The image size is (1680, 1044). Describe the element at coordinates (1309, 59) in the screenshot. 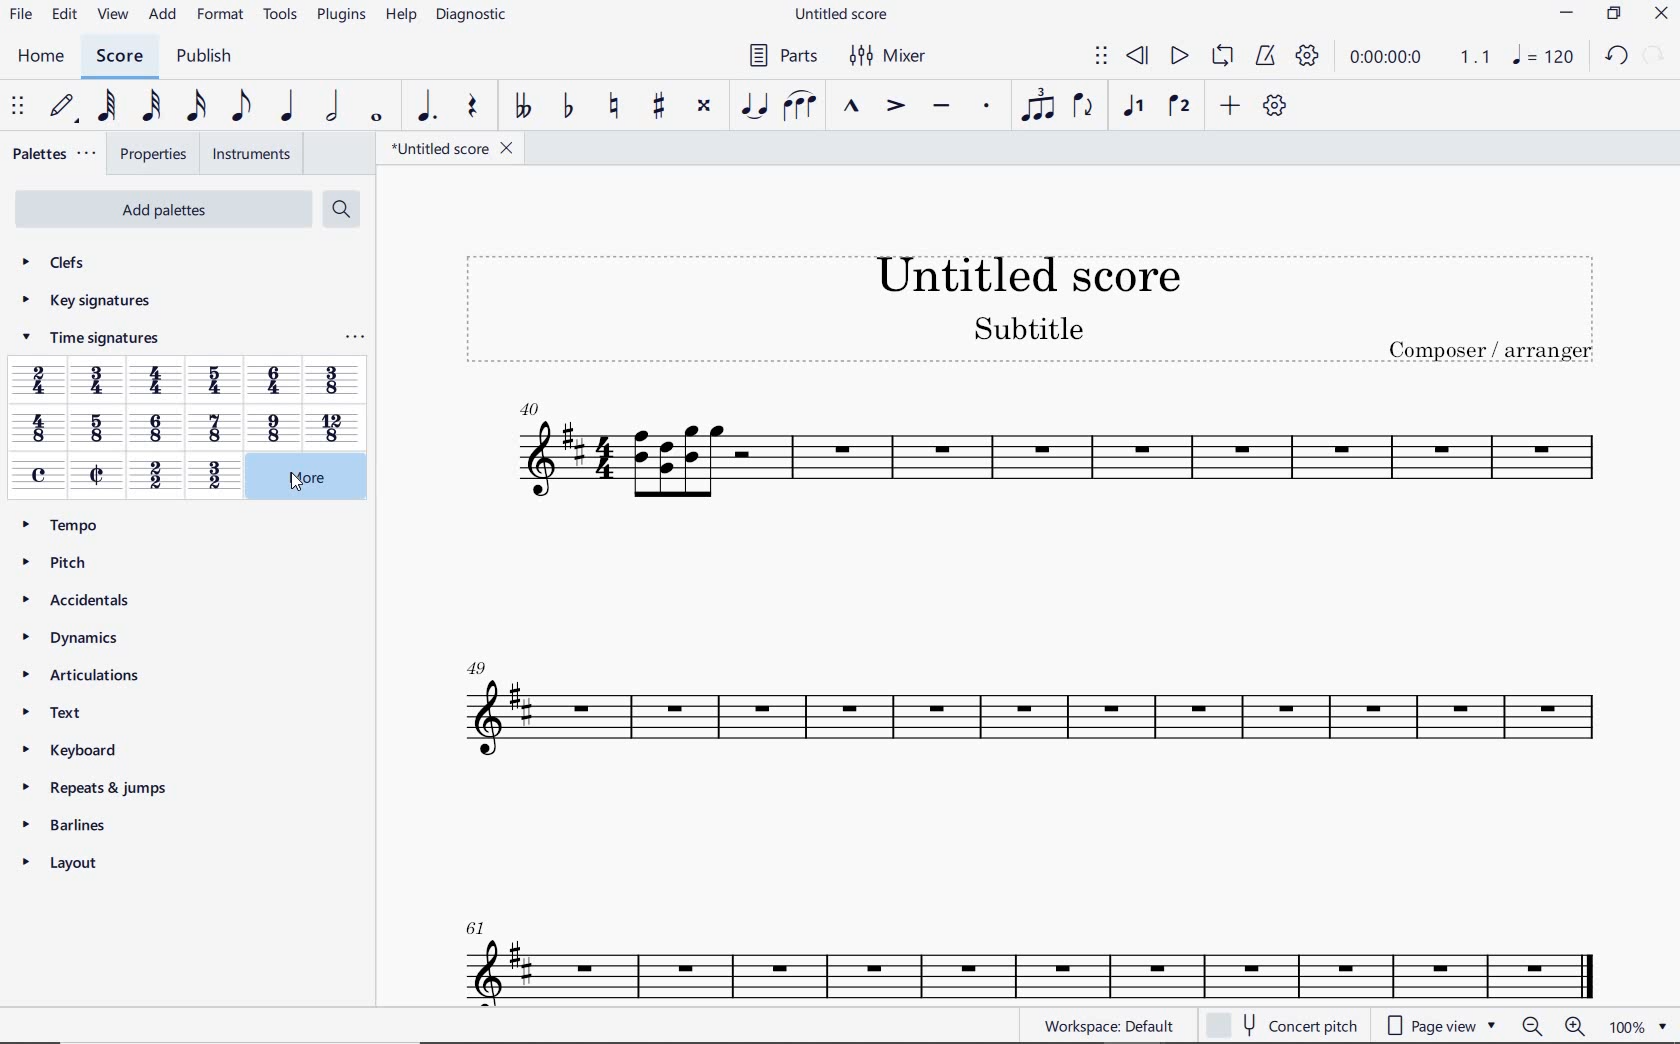

I see `PLAYBACK SETTINGS` at that location.